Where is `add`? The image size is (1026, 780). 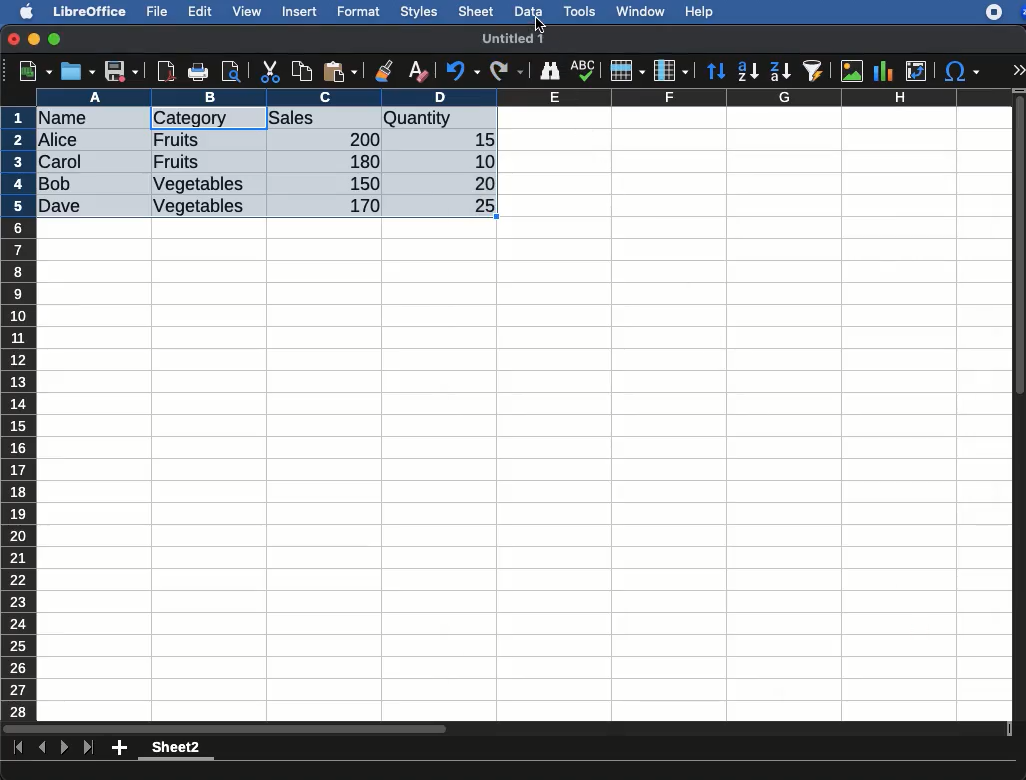
add is located at coordinates (121, 747).